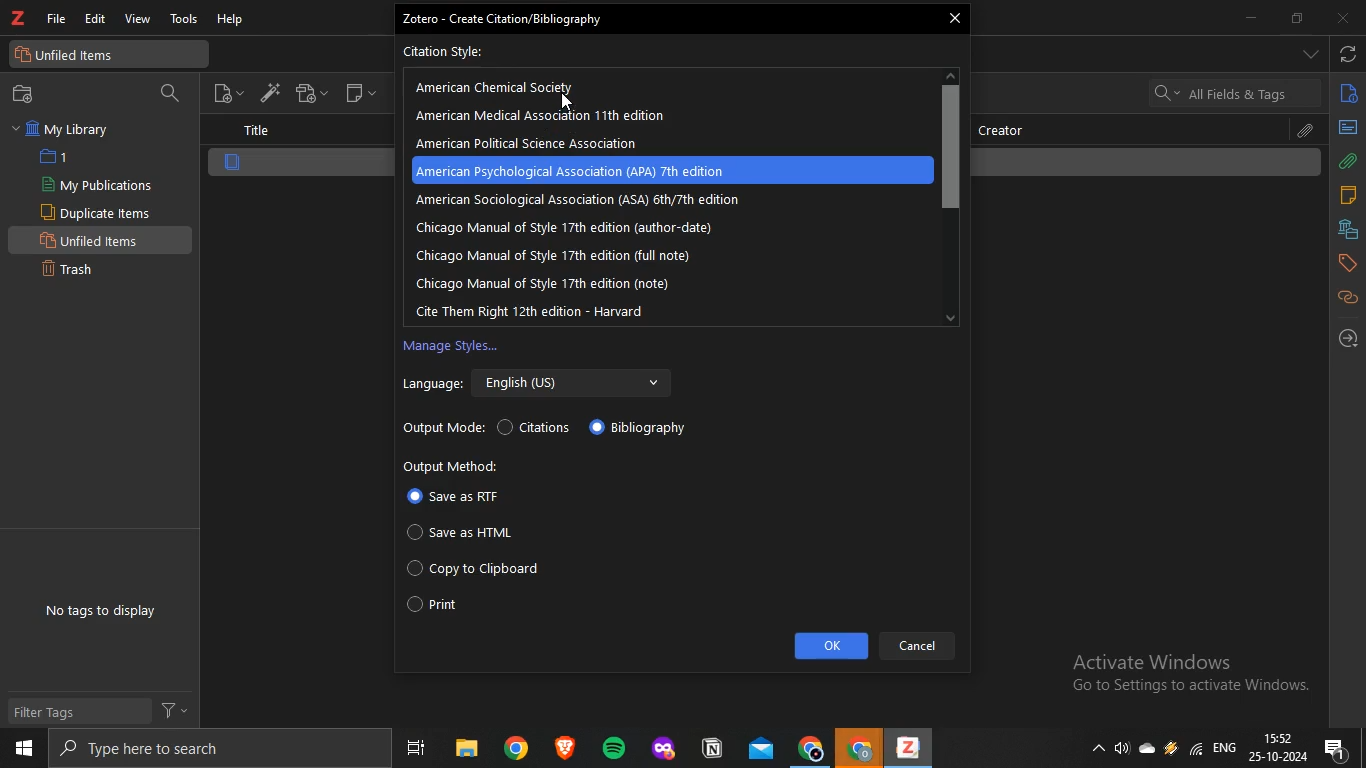 The image size is (1366, 768). Describe the element at coordinates (265, 91) in the screenshot. I see `add item by identifier` at that location.